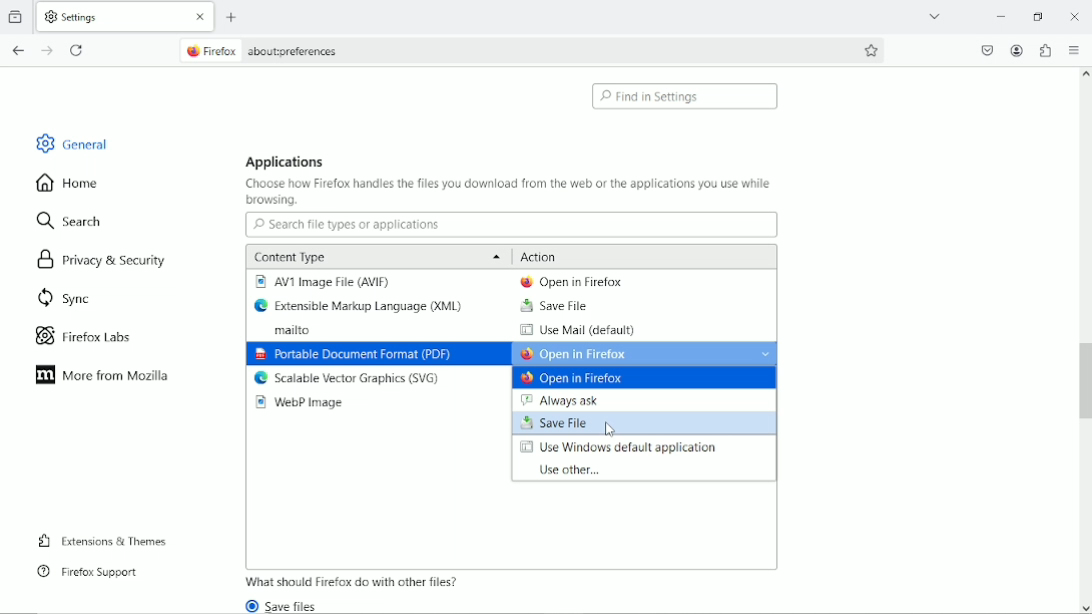 This screenshot has width=1092, height=614. I want to click on General, so click(68, 141).